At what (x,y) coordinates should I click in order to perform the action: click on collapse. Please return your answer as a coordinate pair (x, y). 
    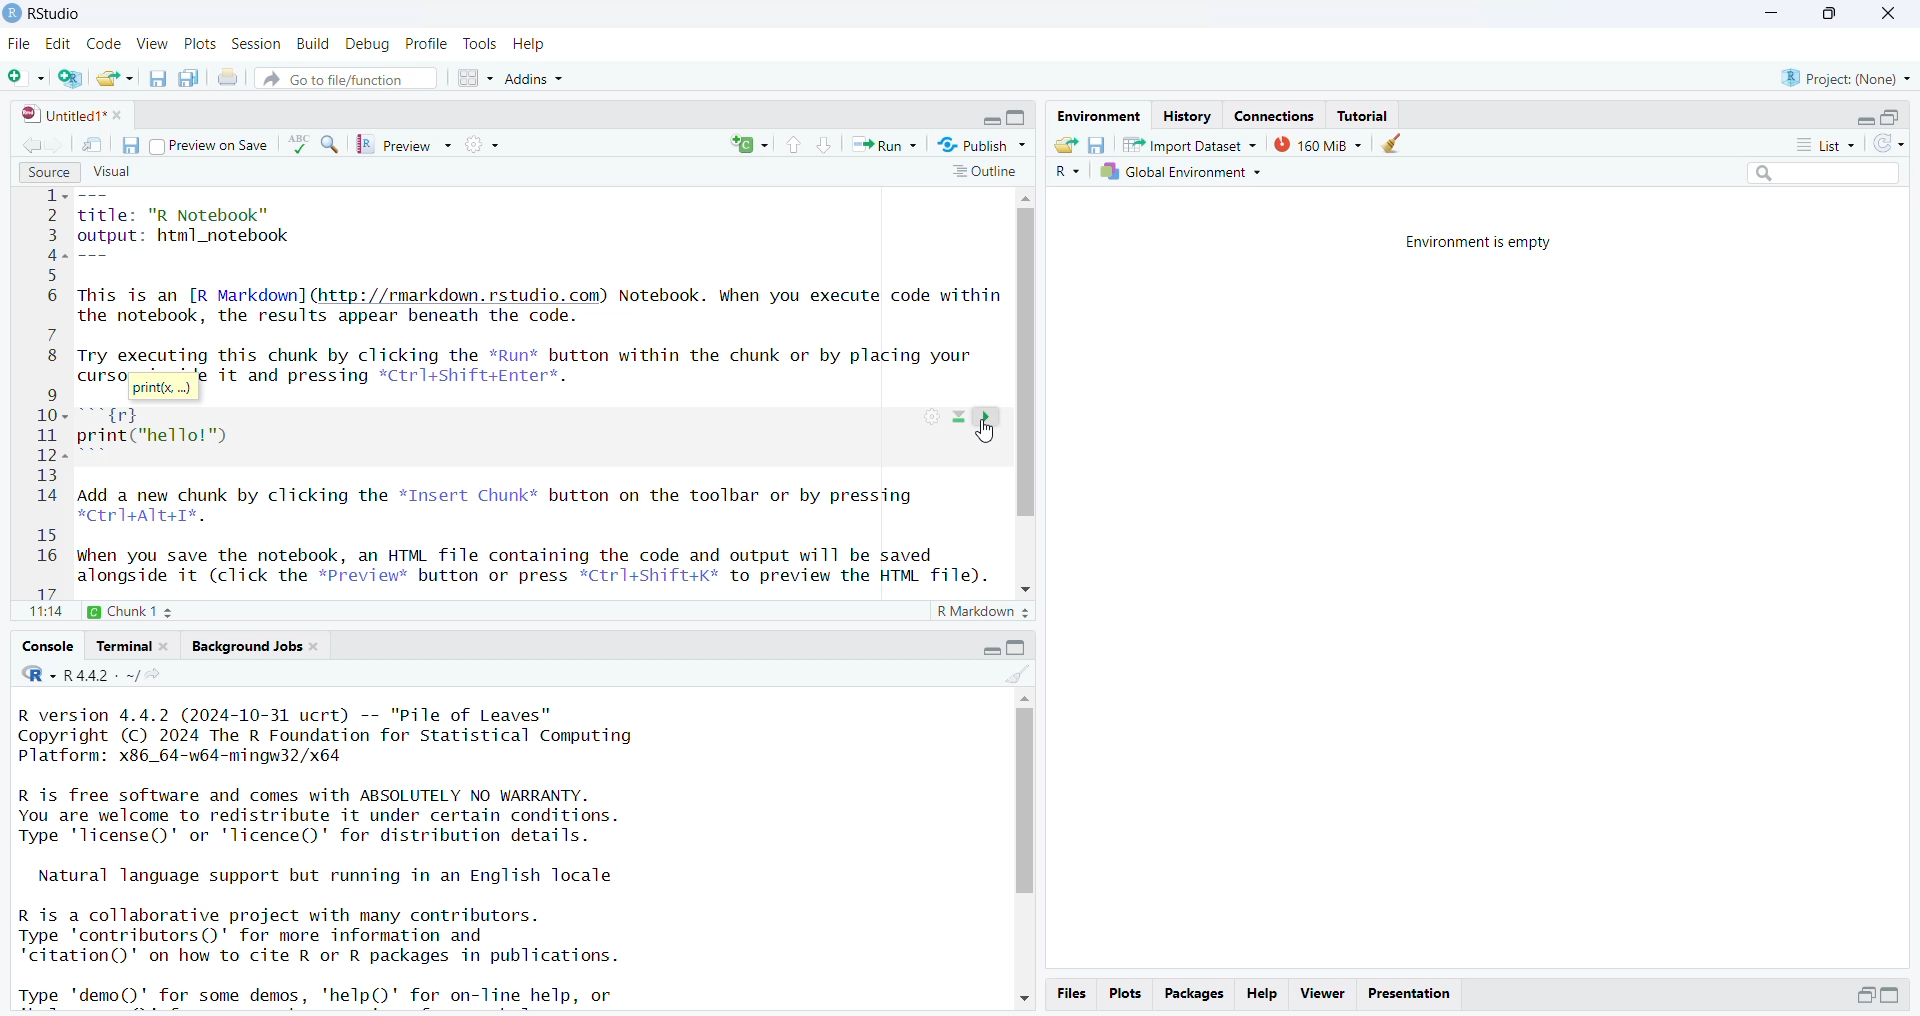
    Looking at the image, I should click on (1018, 119).